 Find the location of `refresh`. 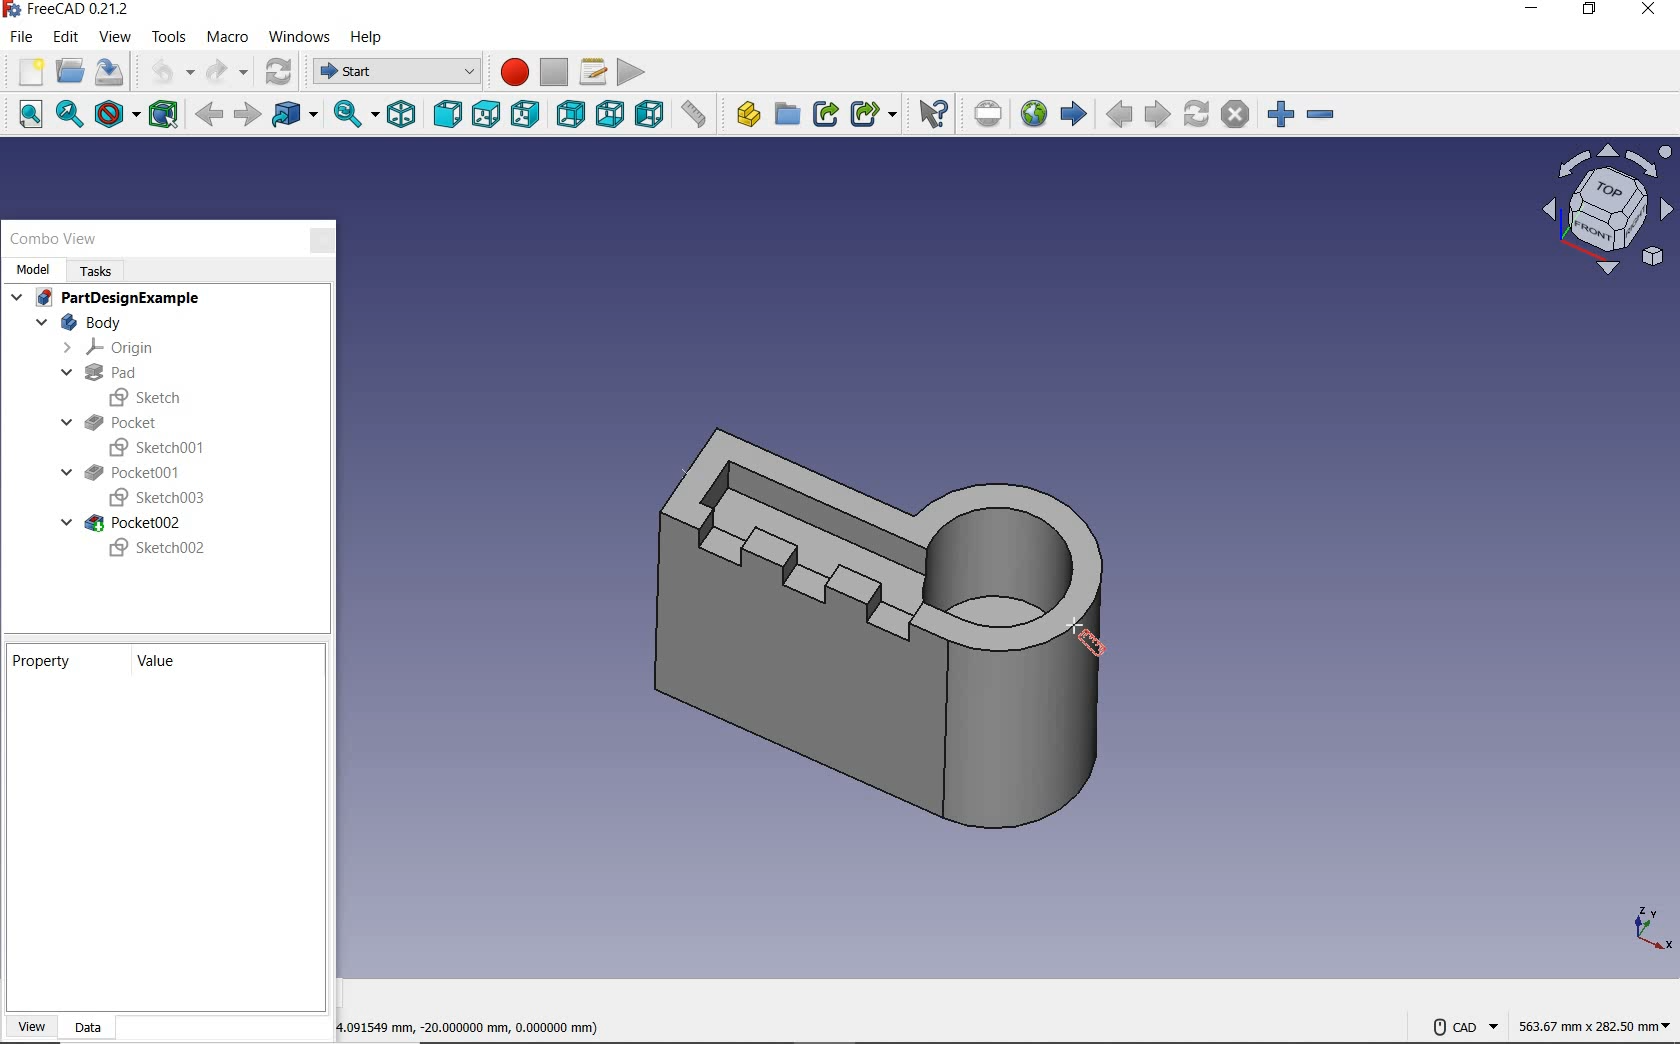

refresh is located at coordinates (281, 72).